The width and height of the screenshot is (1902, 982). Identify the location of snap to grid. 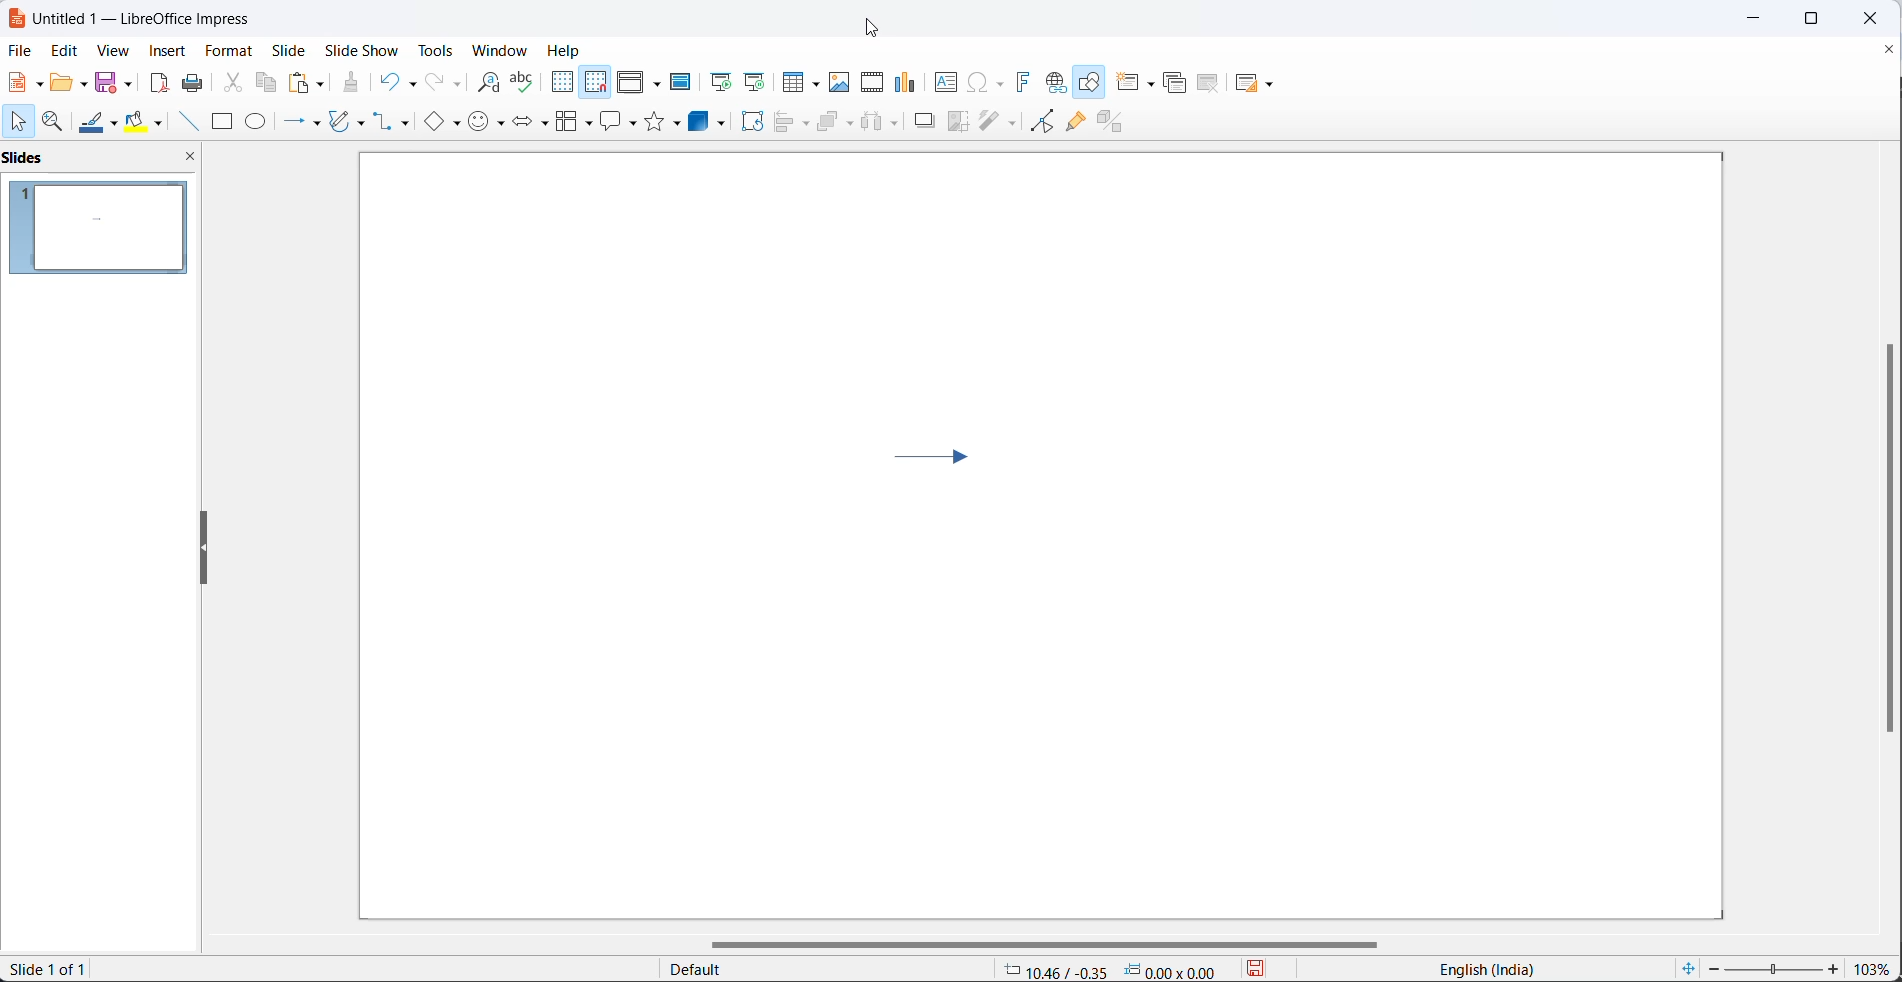
(593, 81).